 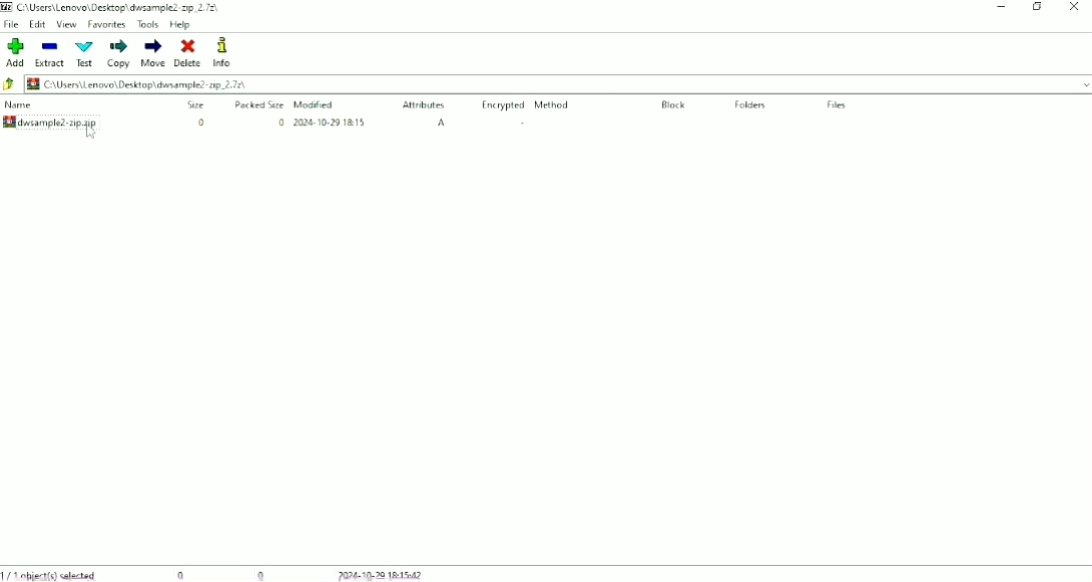 What do you see at coordinates (674, 105) in the screenshot?
I see `Block` at bounding box center [674, 105].